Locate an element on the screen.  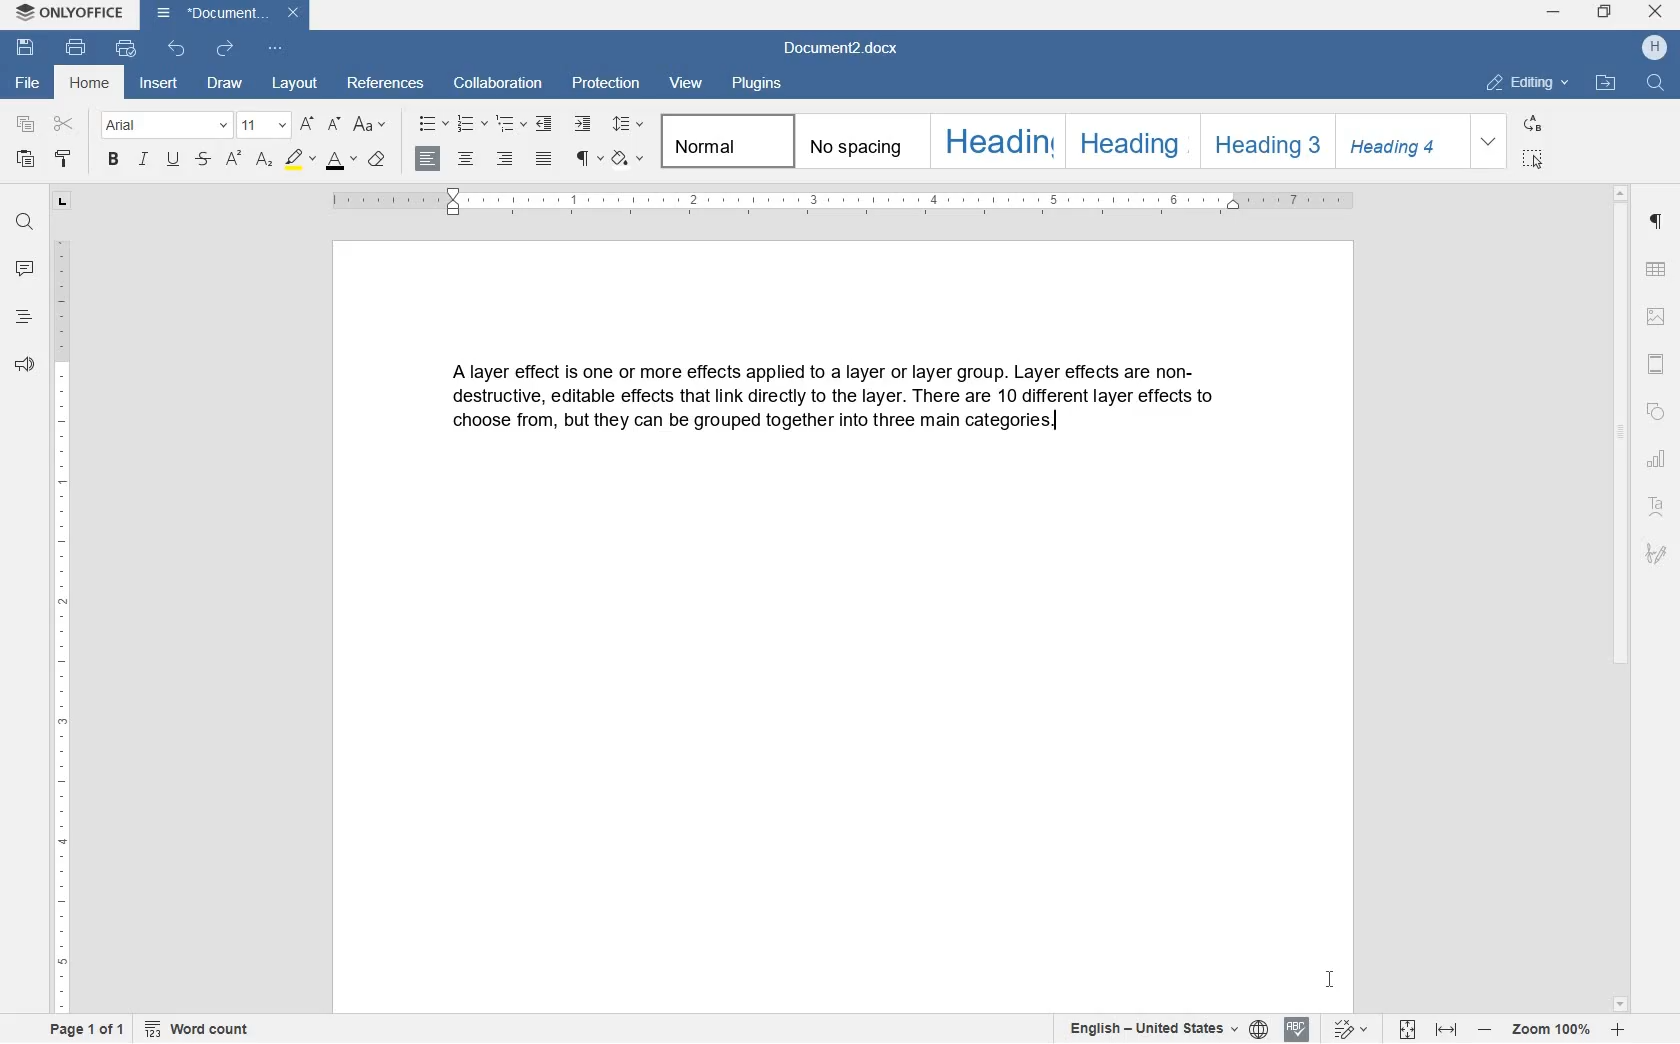
FONT SIZE is located at coordinates (261, 127).